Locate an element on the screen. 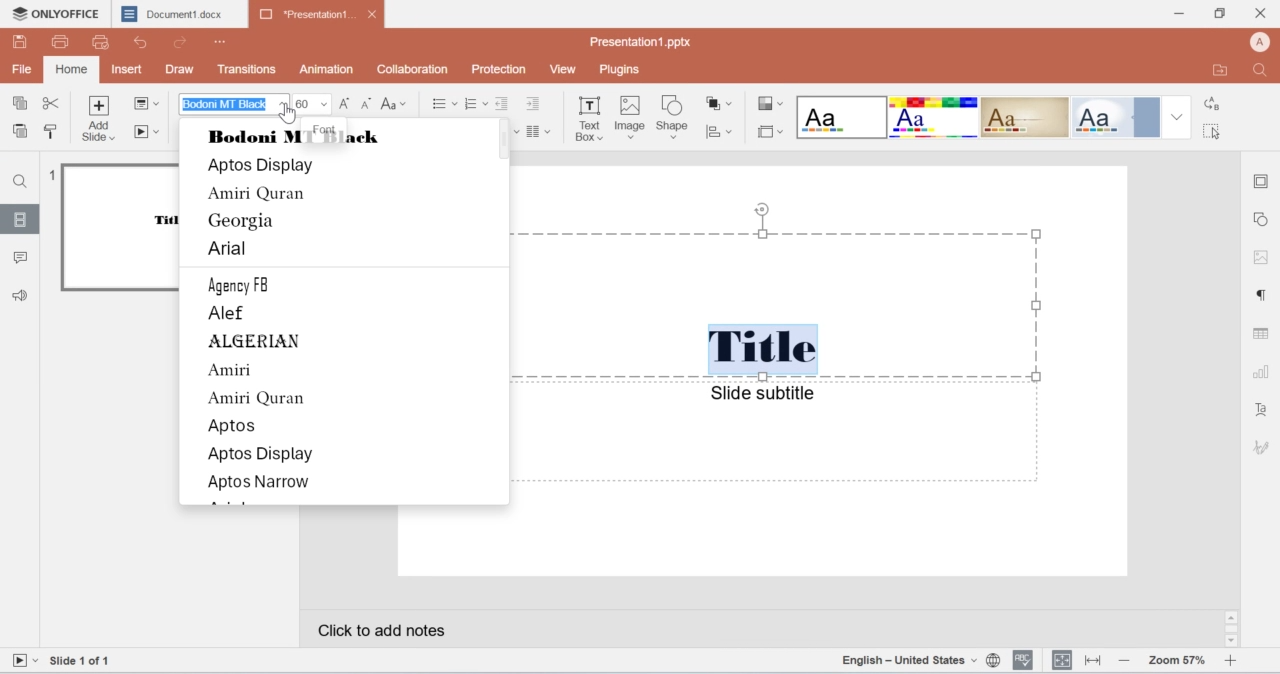  scroll bar is located at coordinates (1232, 629).